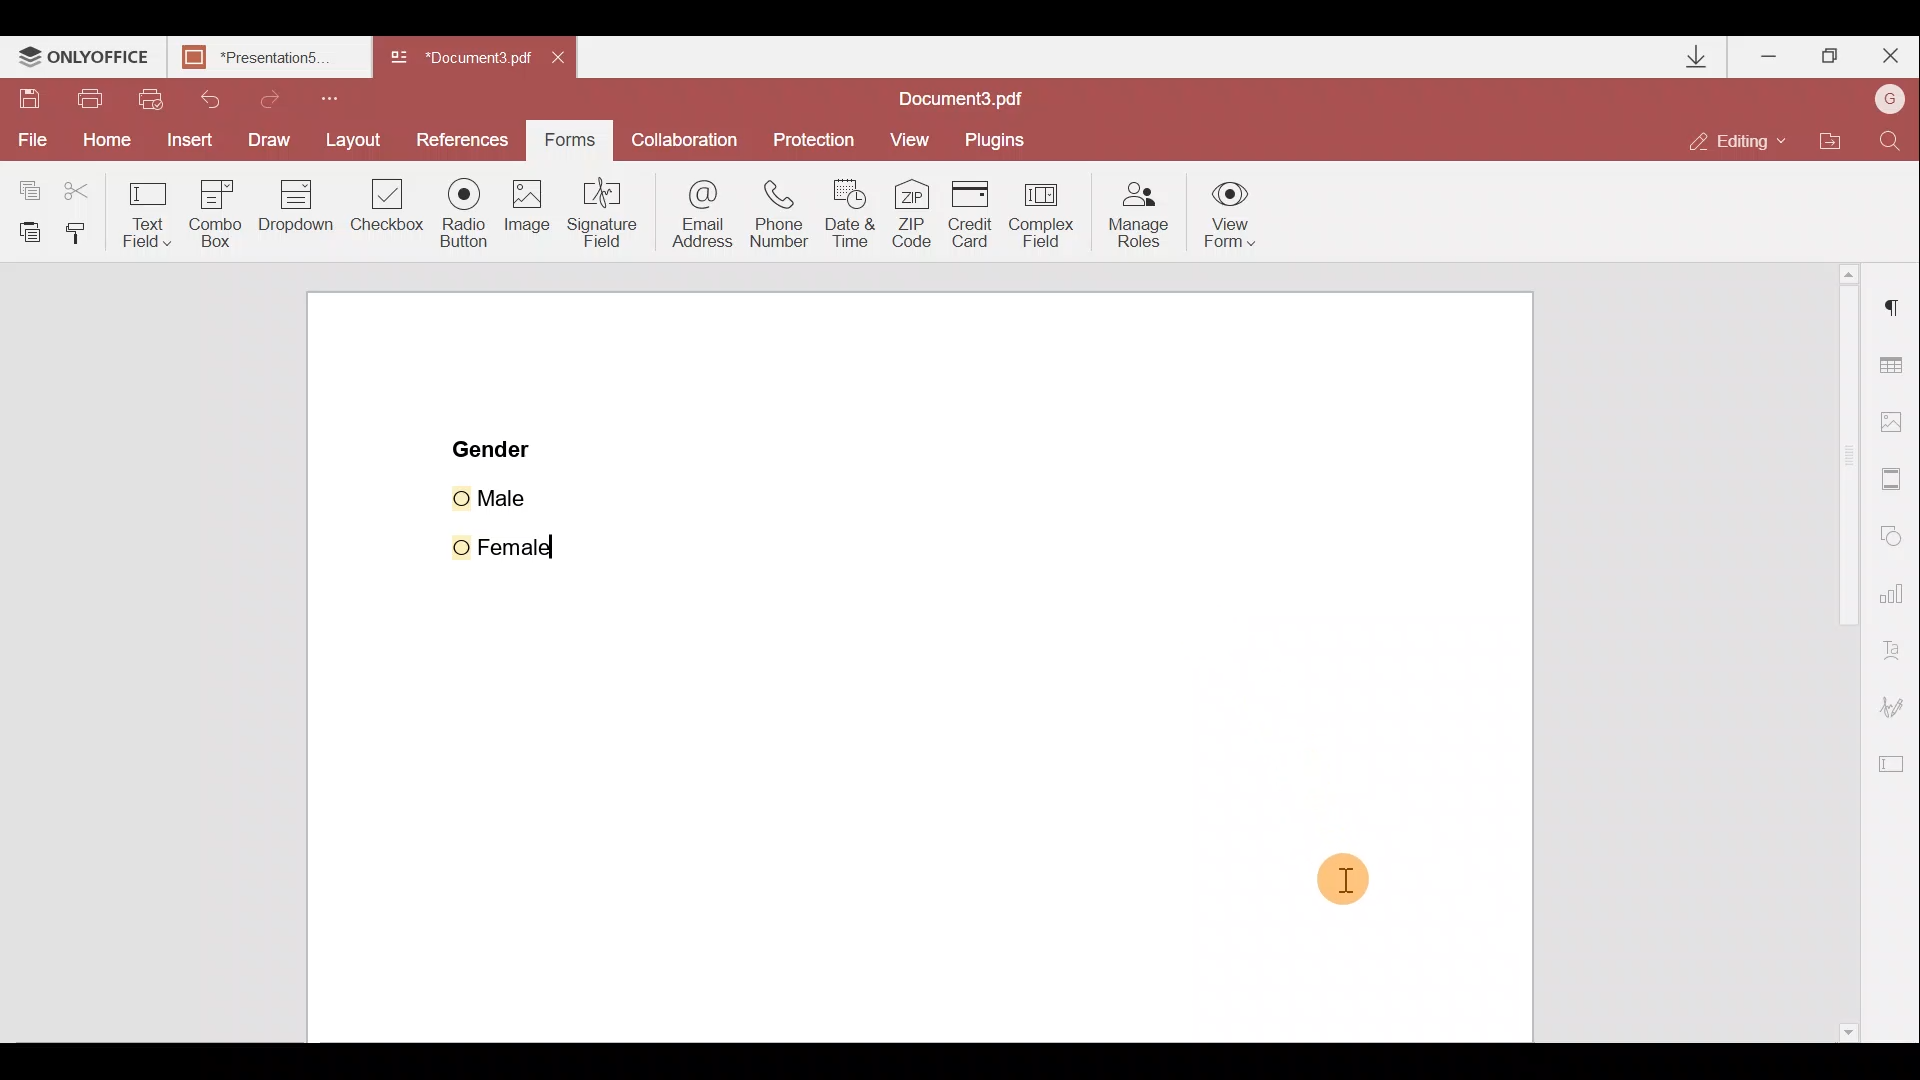  What do you see at coordinates (1897, 653) in the screenshot?
I see `Text Art settings` at bounding box center [1897, 653].